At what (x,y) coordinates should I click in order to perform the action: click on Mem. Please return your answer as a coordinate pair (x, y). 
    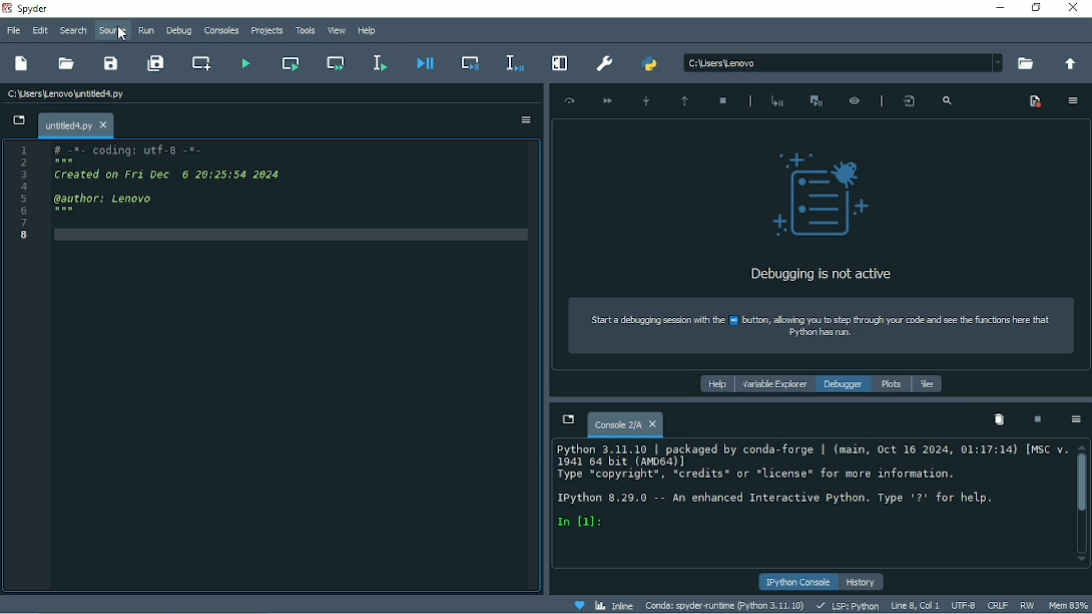
    Looking at the image, I should click on (1068, 605).